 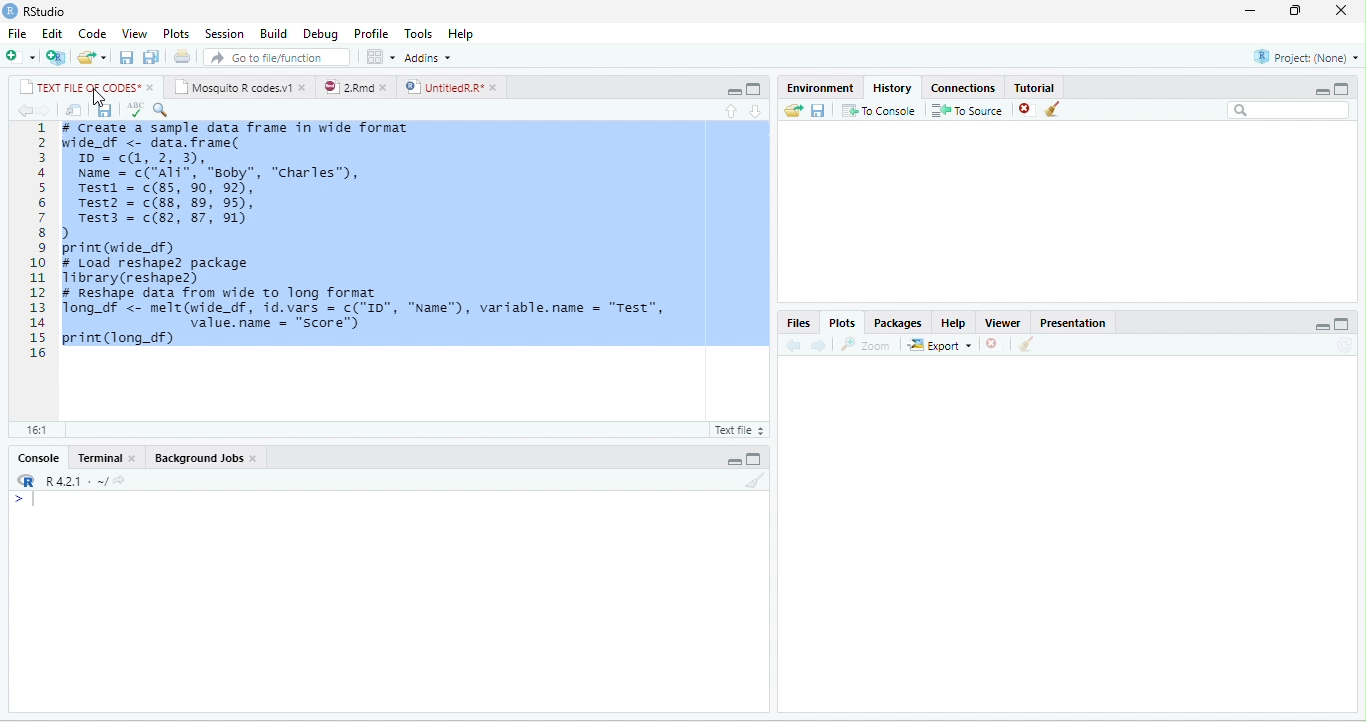 I want to click on maximize, so click(x=1342, y=89).